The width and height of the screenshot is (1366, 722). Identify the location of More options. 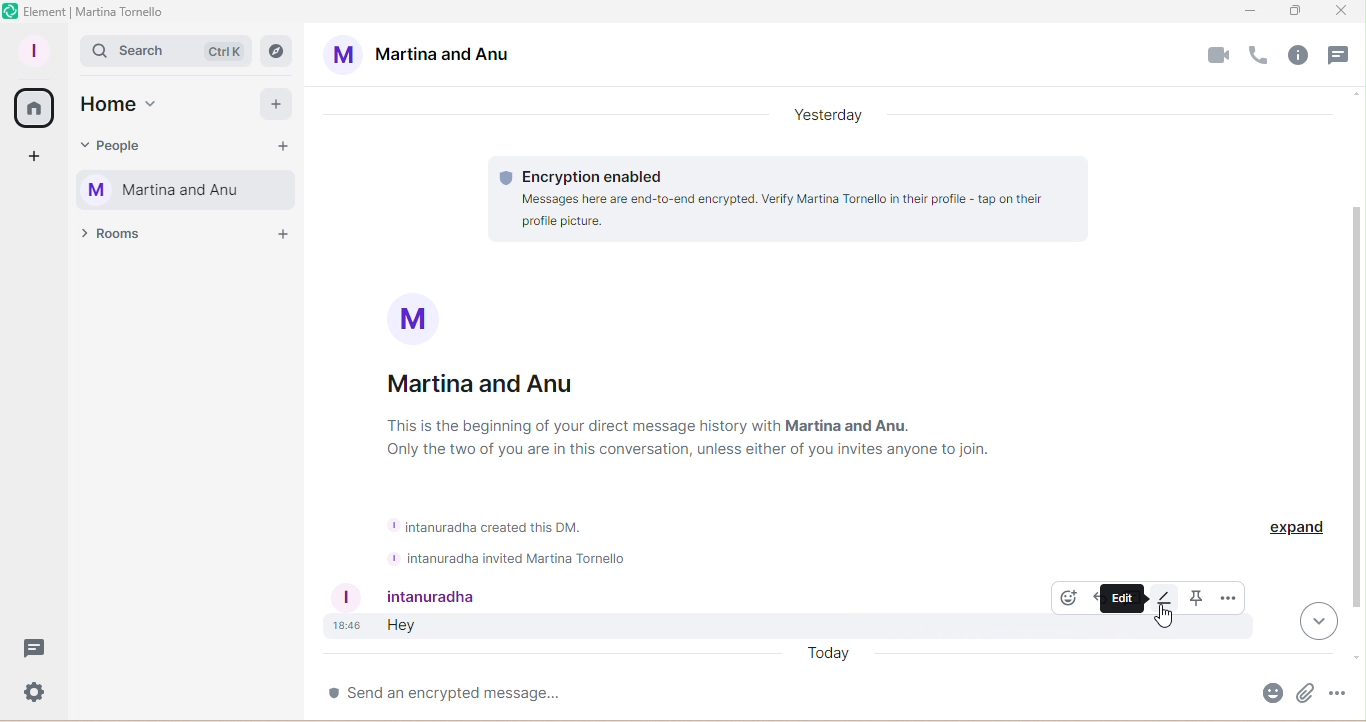
(1343, 698).